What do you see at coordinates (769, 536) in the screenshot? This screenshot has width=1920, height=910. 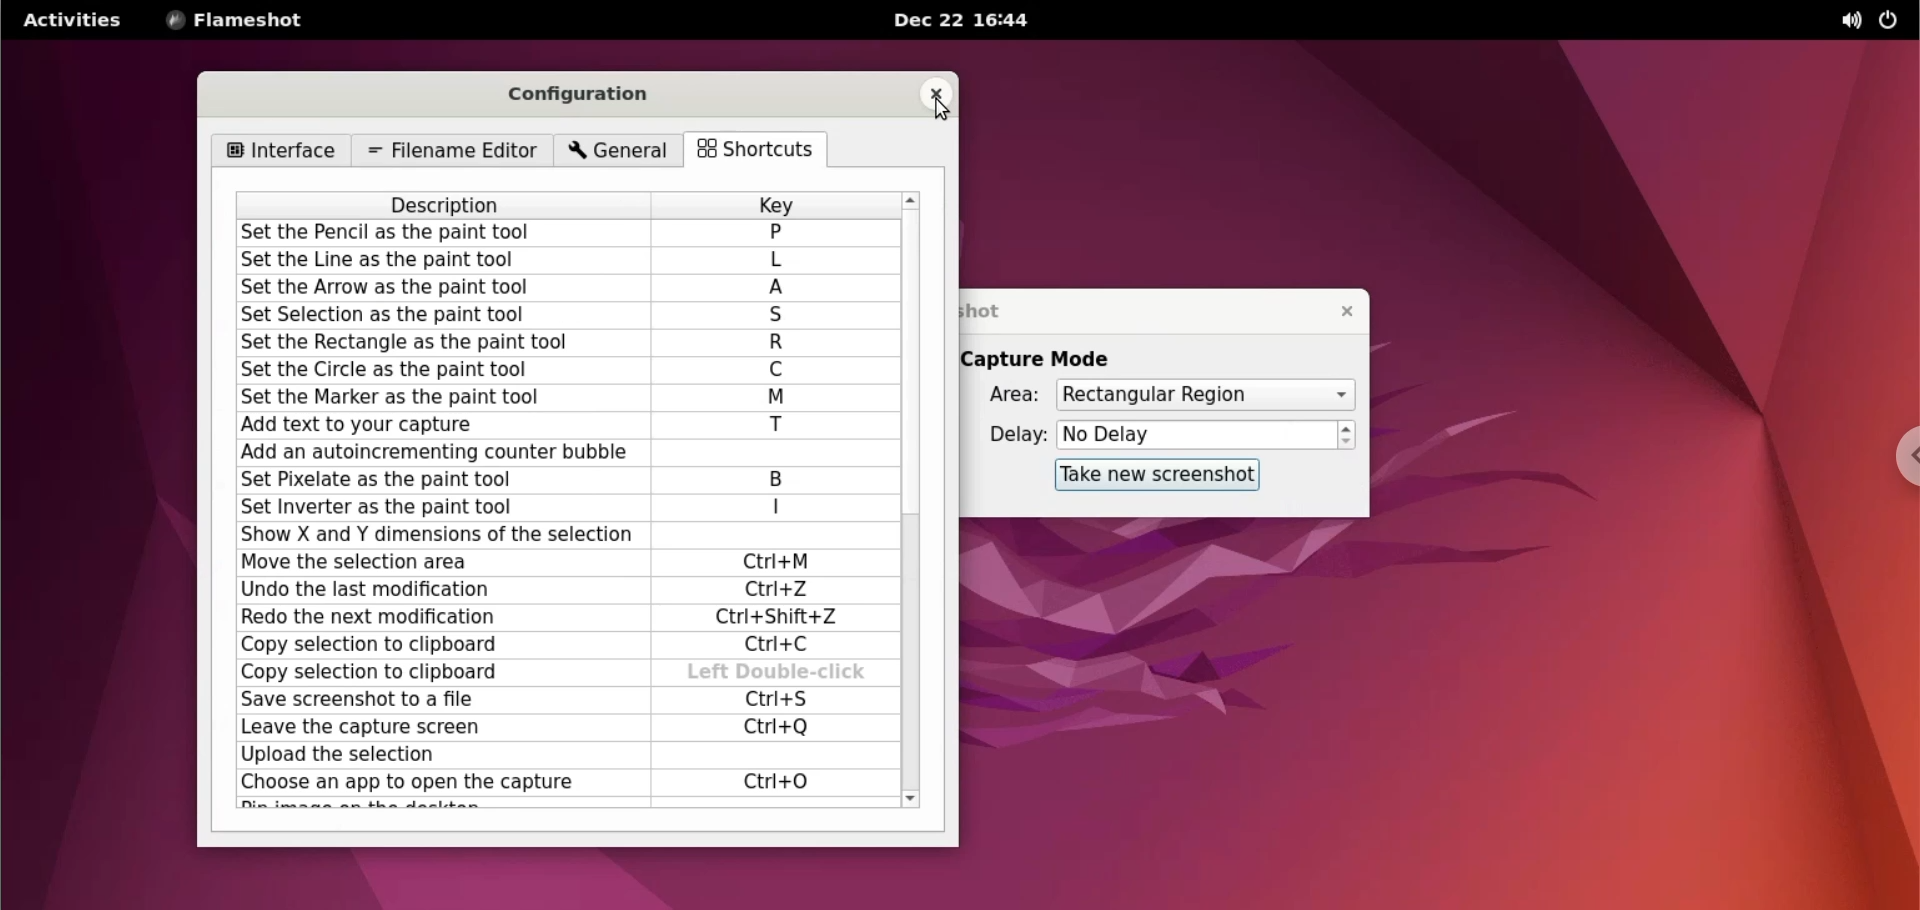 I see `enter shortcut textbox` at bounding box center [769, 536].